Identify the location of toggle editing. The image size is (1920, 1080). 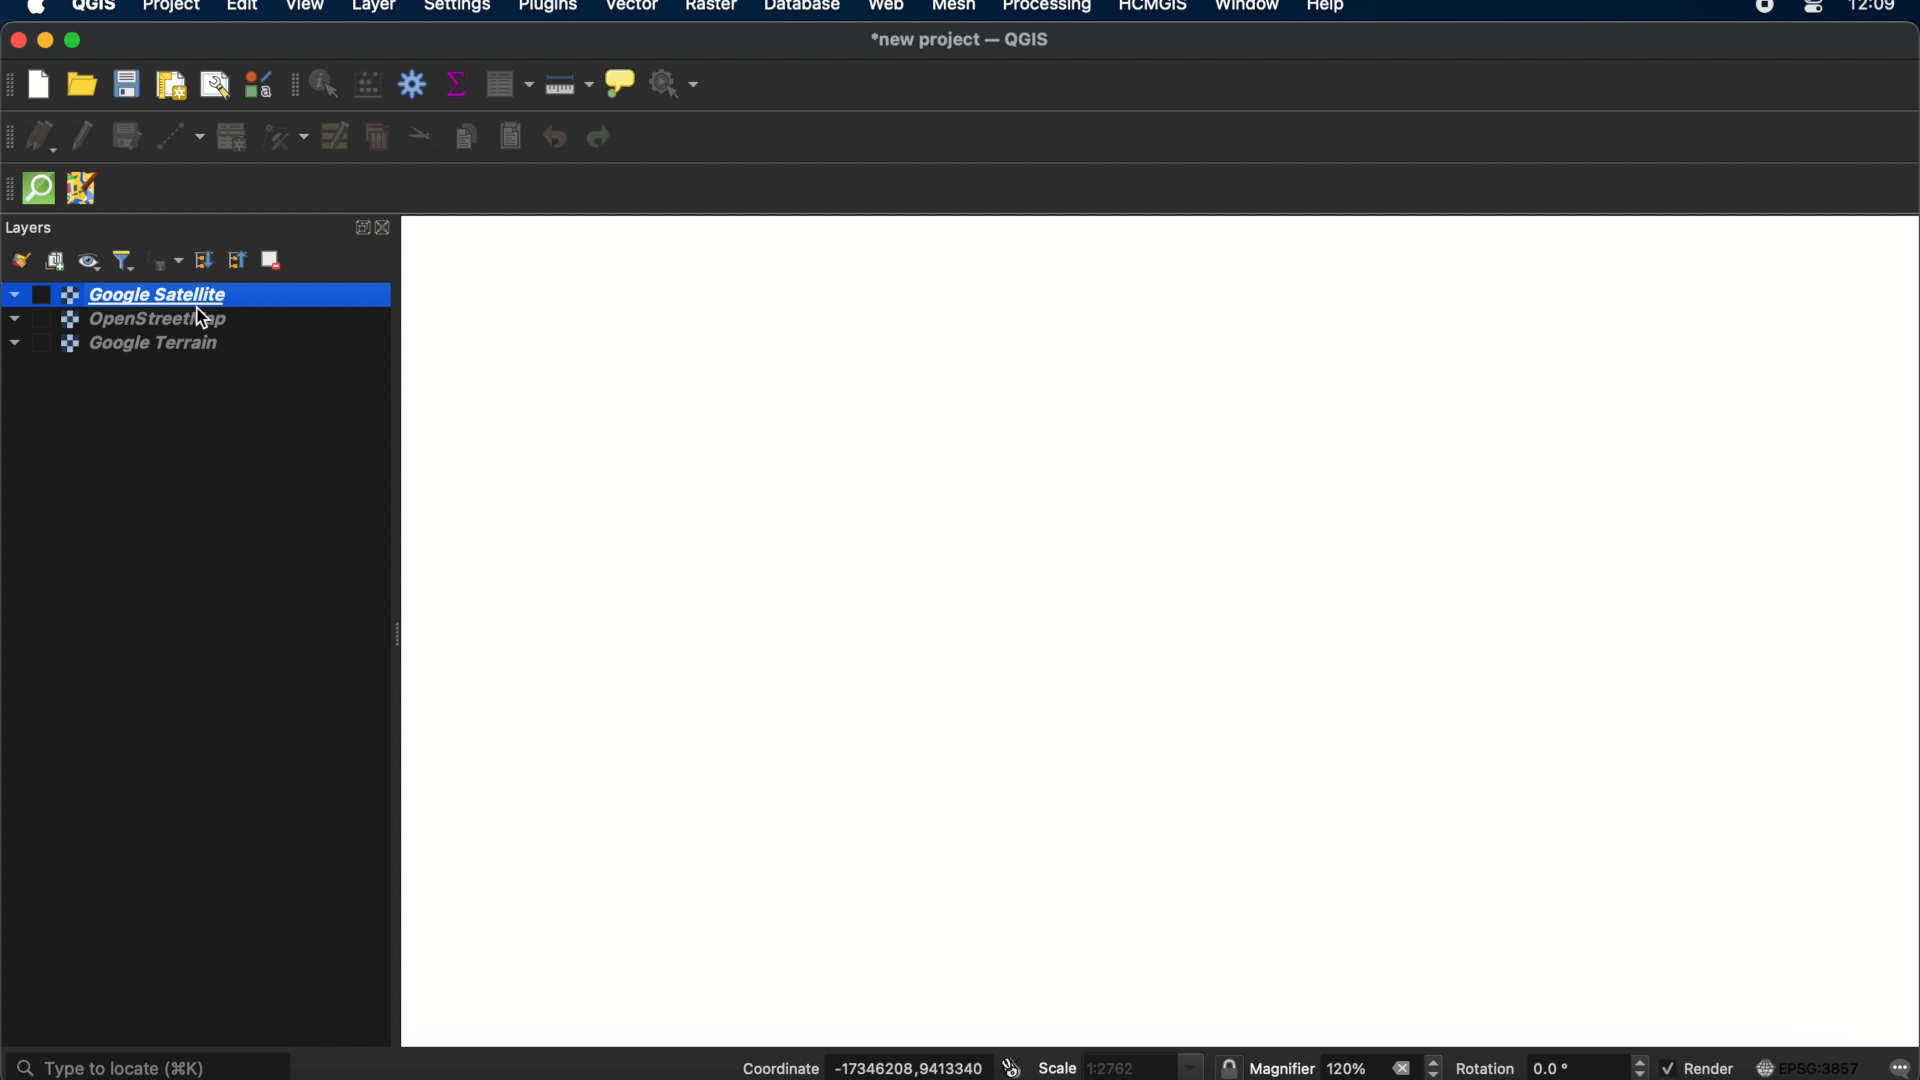
(83, 138).